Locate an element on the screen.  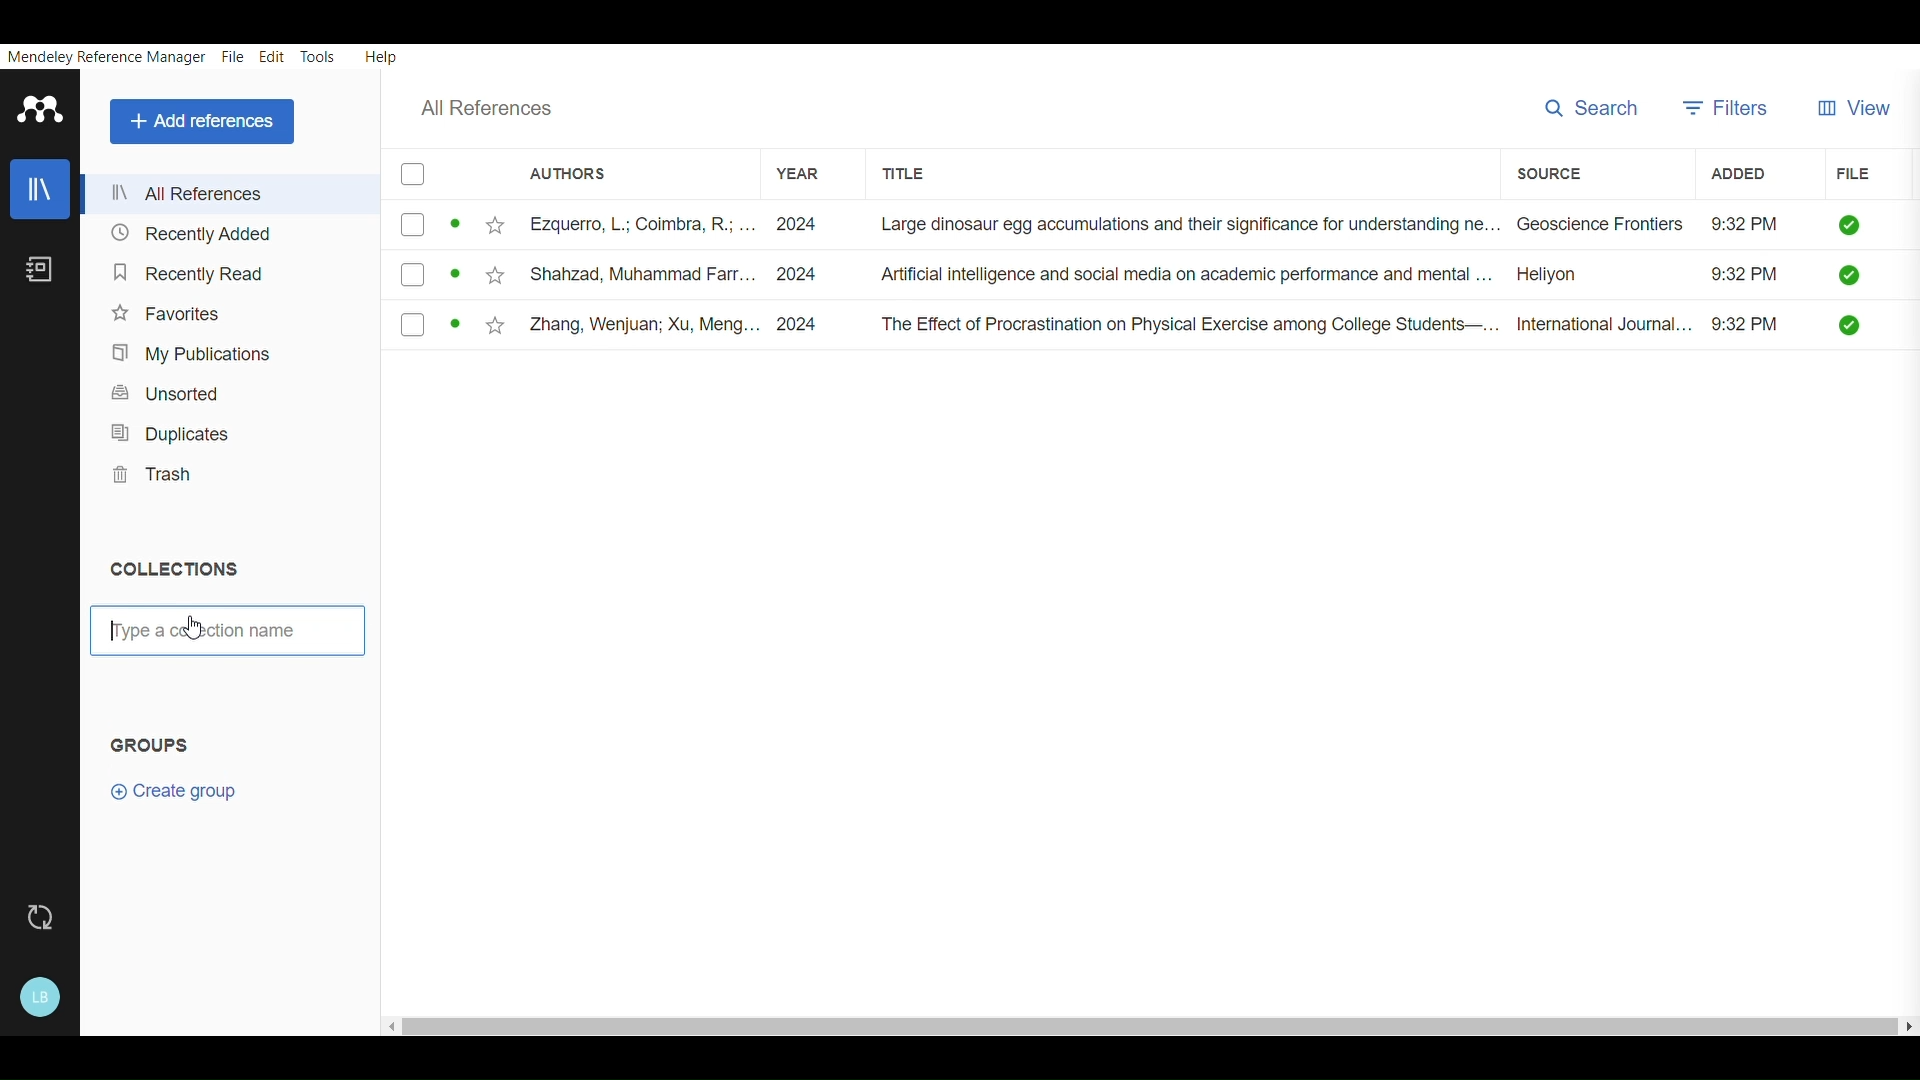
Filters is located at coordinates (1728, 103).